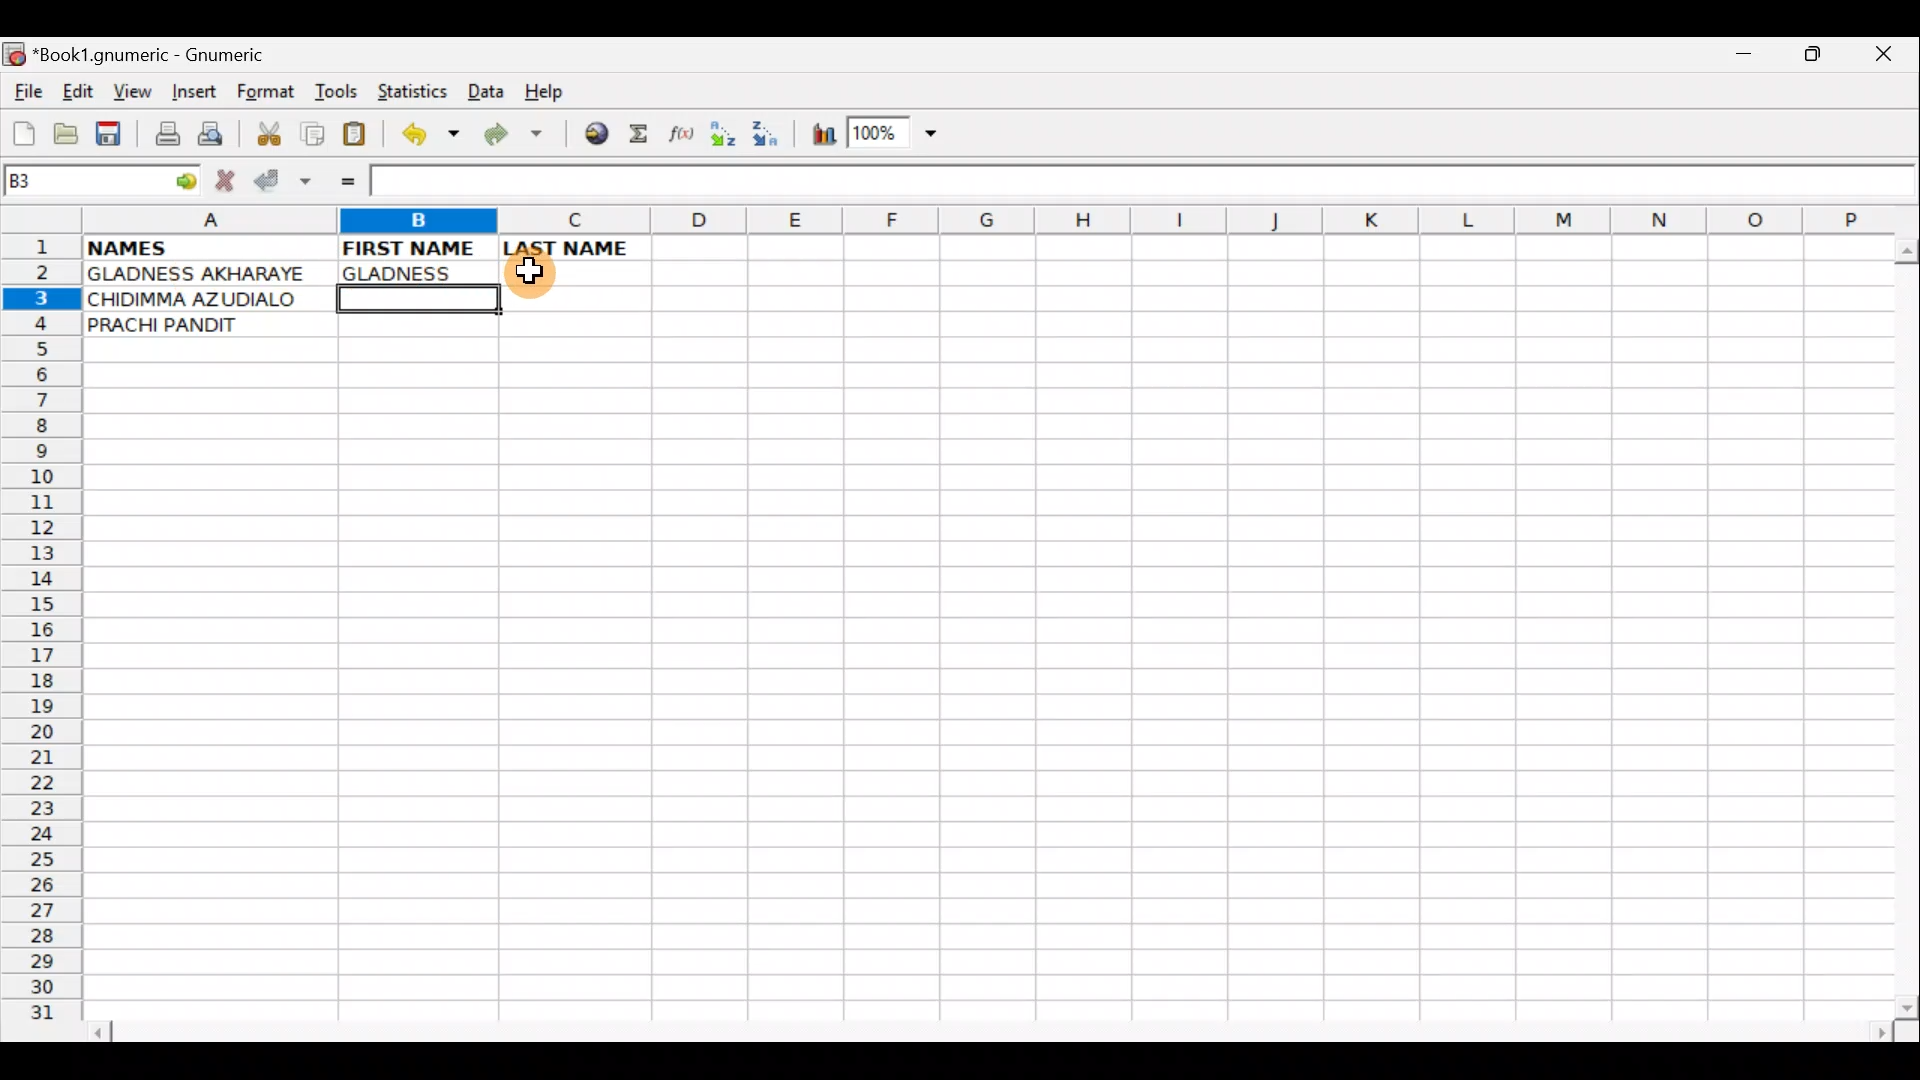 The height and width of the screenshot is (1080, 1920). I want to click on Sort Descending order, so click(771, 139).